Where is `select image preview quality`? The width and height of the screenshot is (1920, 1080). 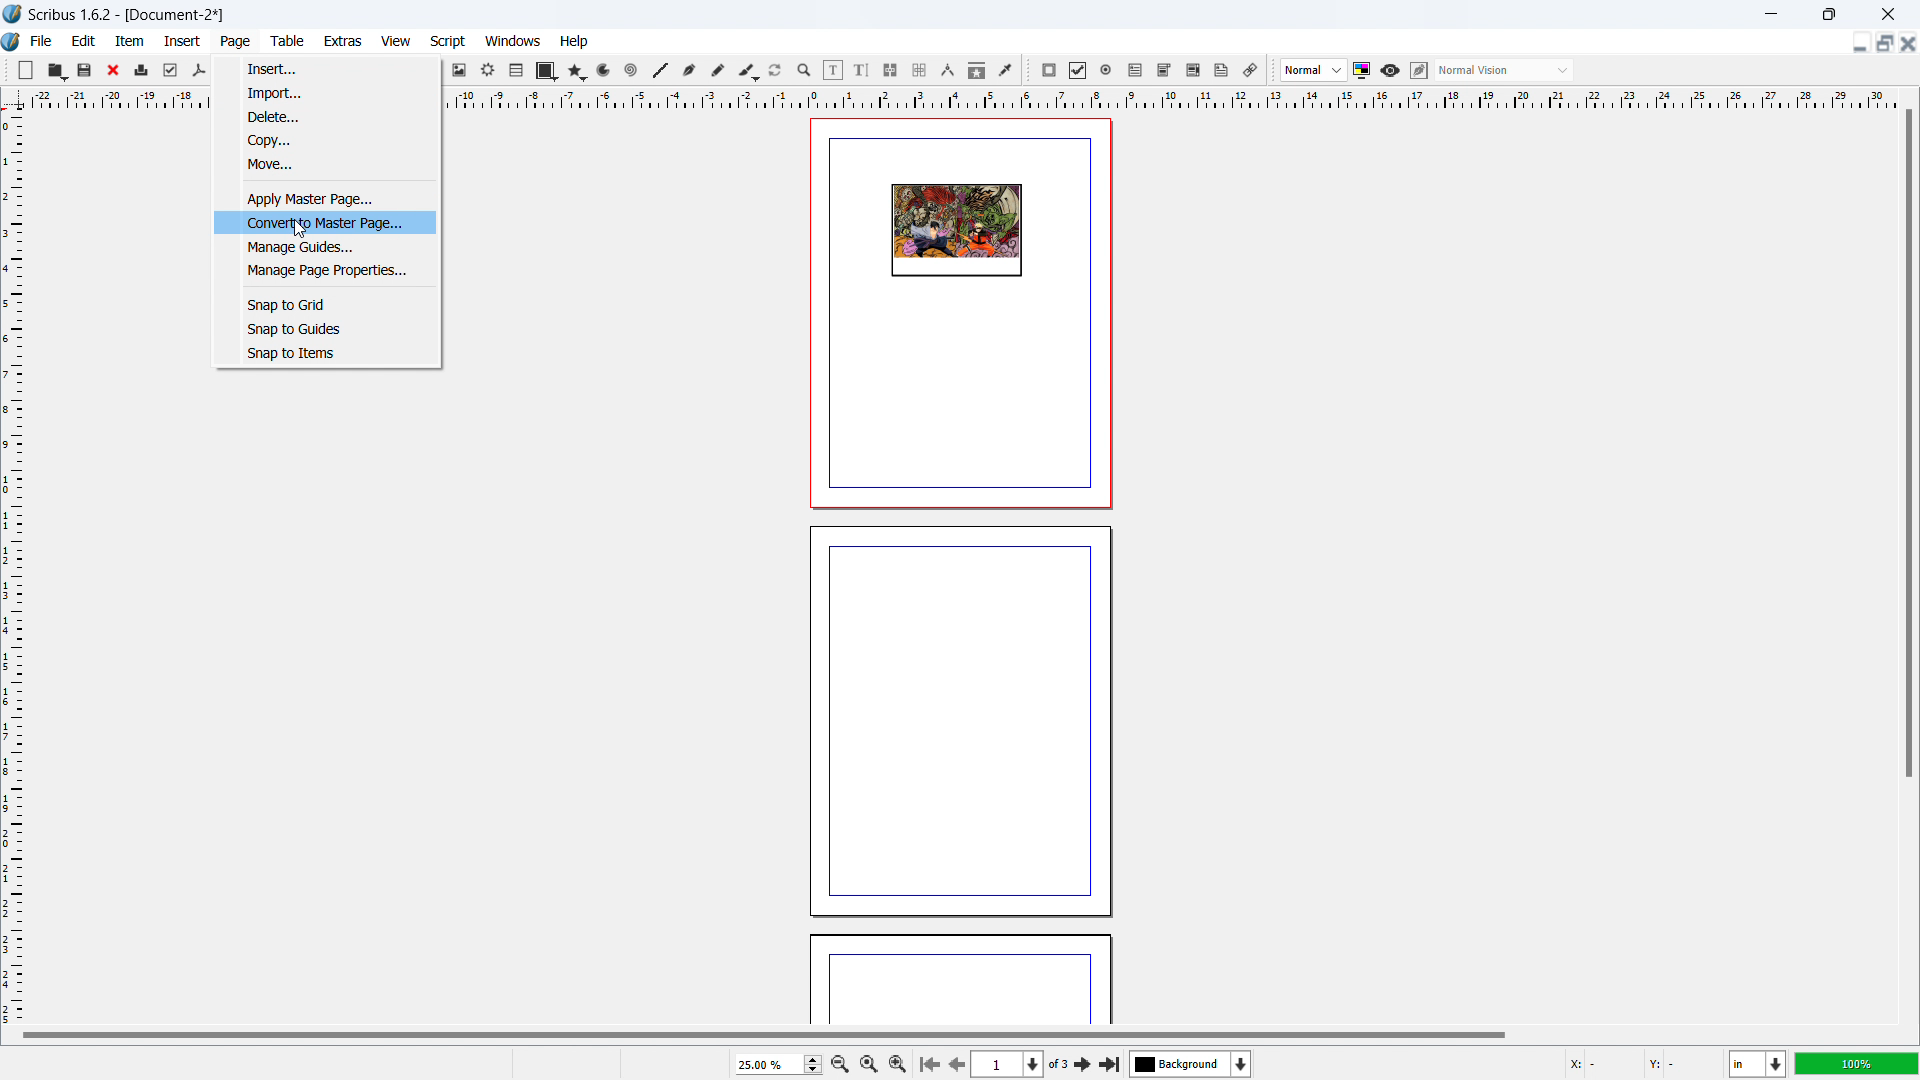
select image preview quality is located at coordinates (1314, 70).